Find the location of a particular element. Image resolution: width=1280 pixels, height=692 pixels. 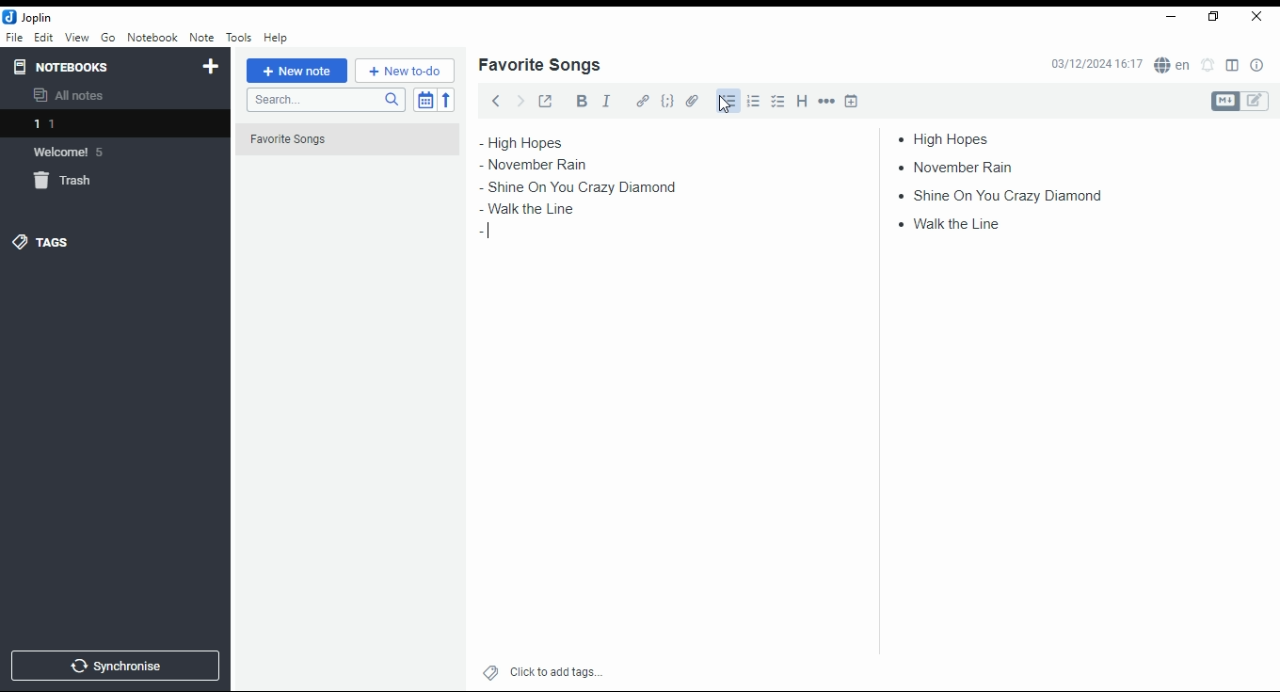

close window is located at coordinates (1258, 17).